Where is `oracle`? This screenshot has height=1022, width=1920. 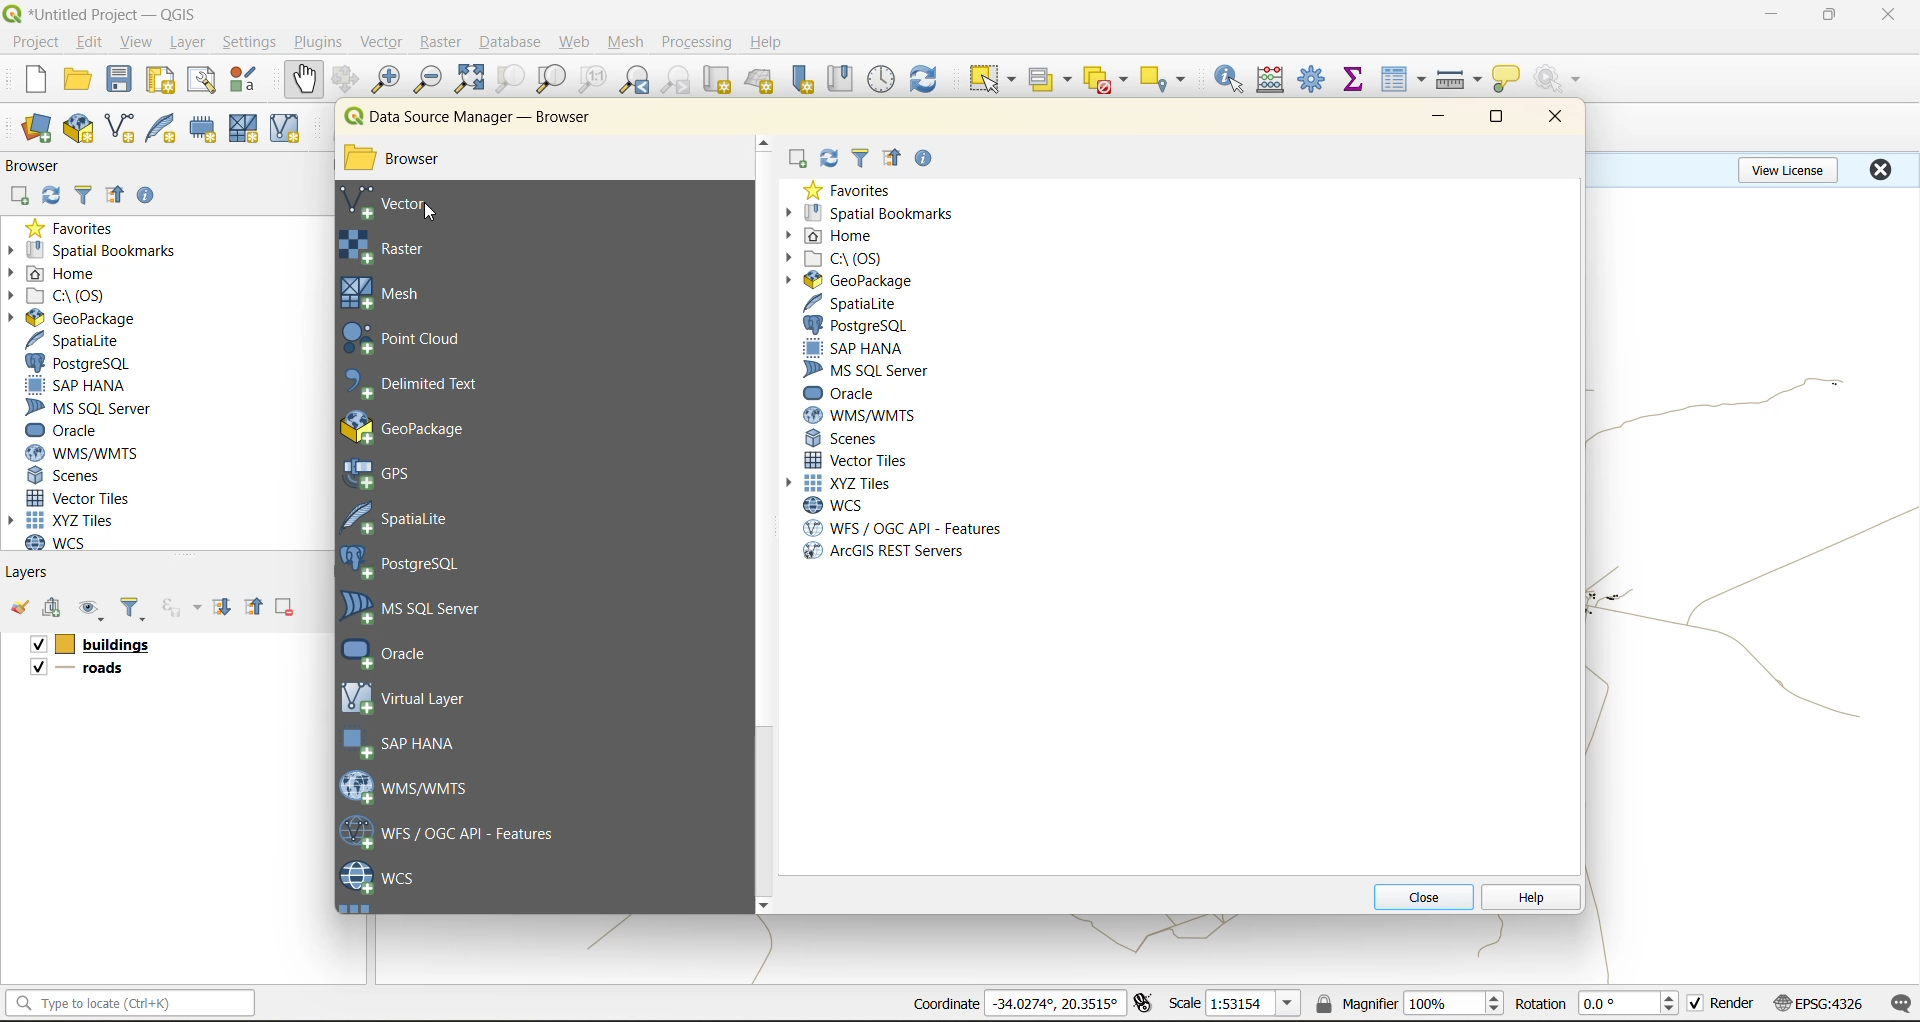 oracle is located at coordinates (70, 431).